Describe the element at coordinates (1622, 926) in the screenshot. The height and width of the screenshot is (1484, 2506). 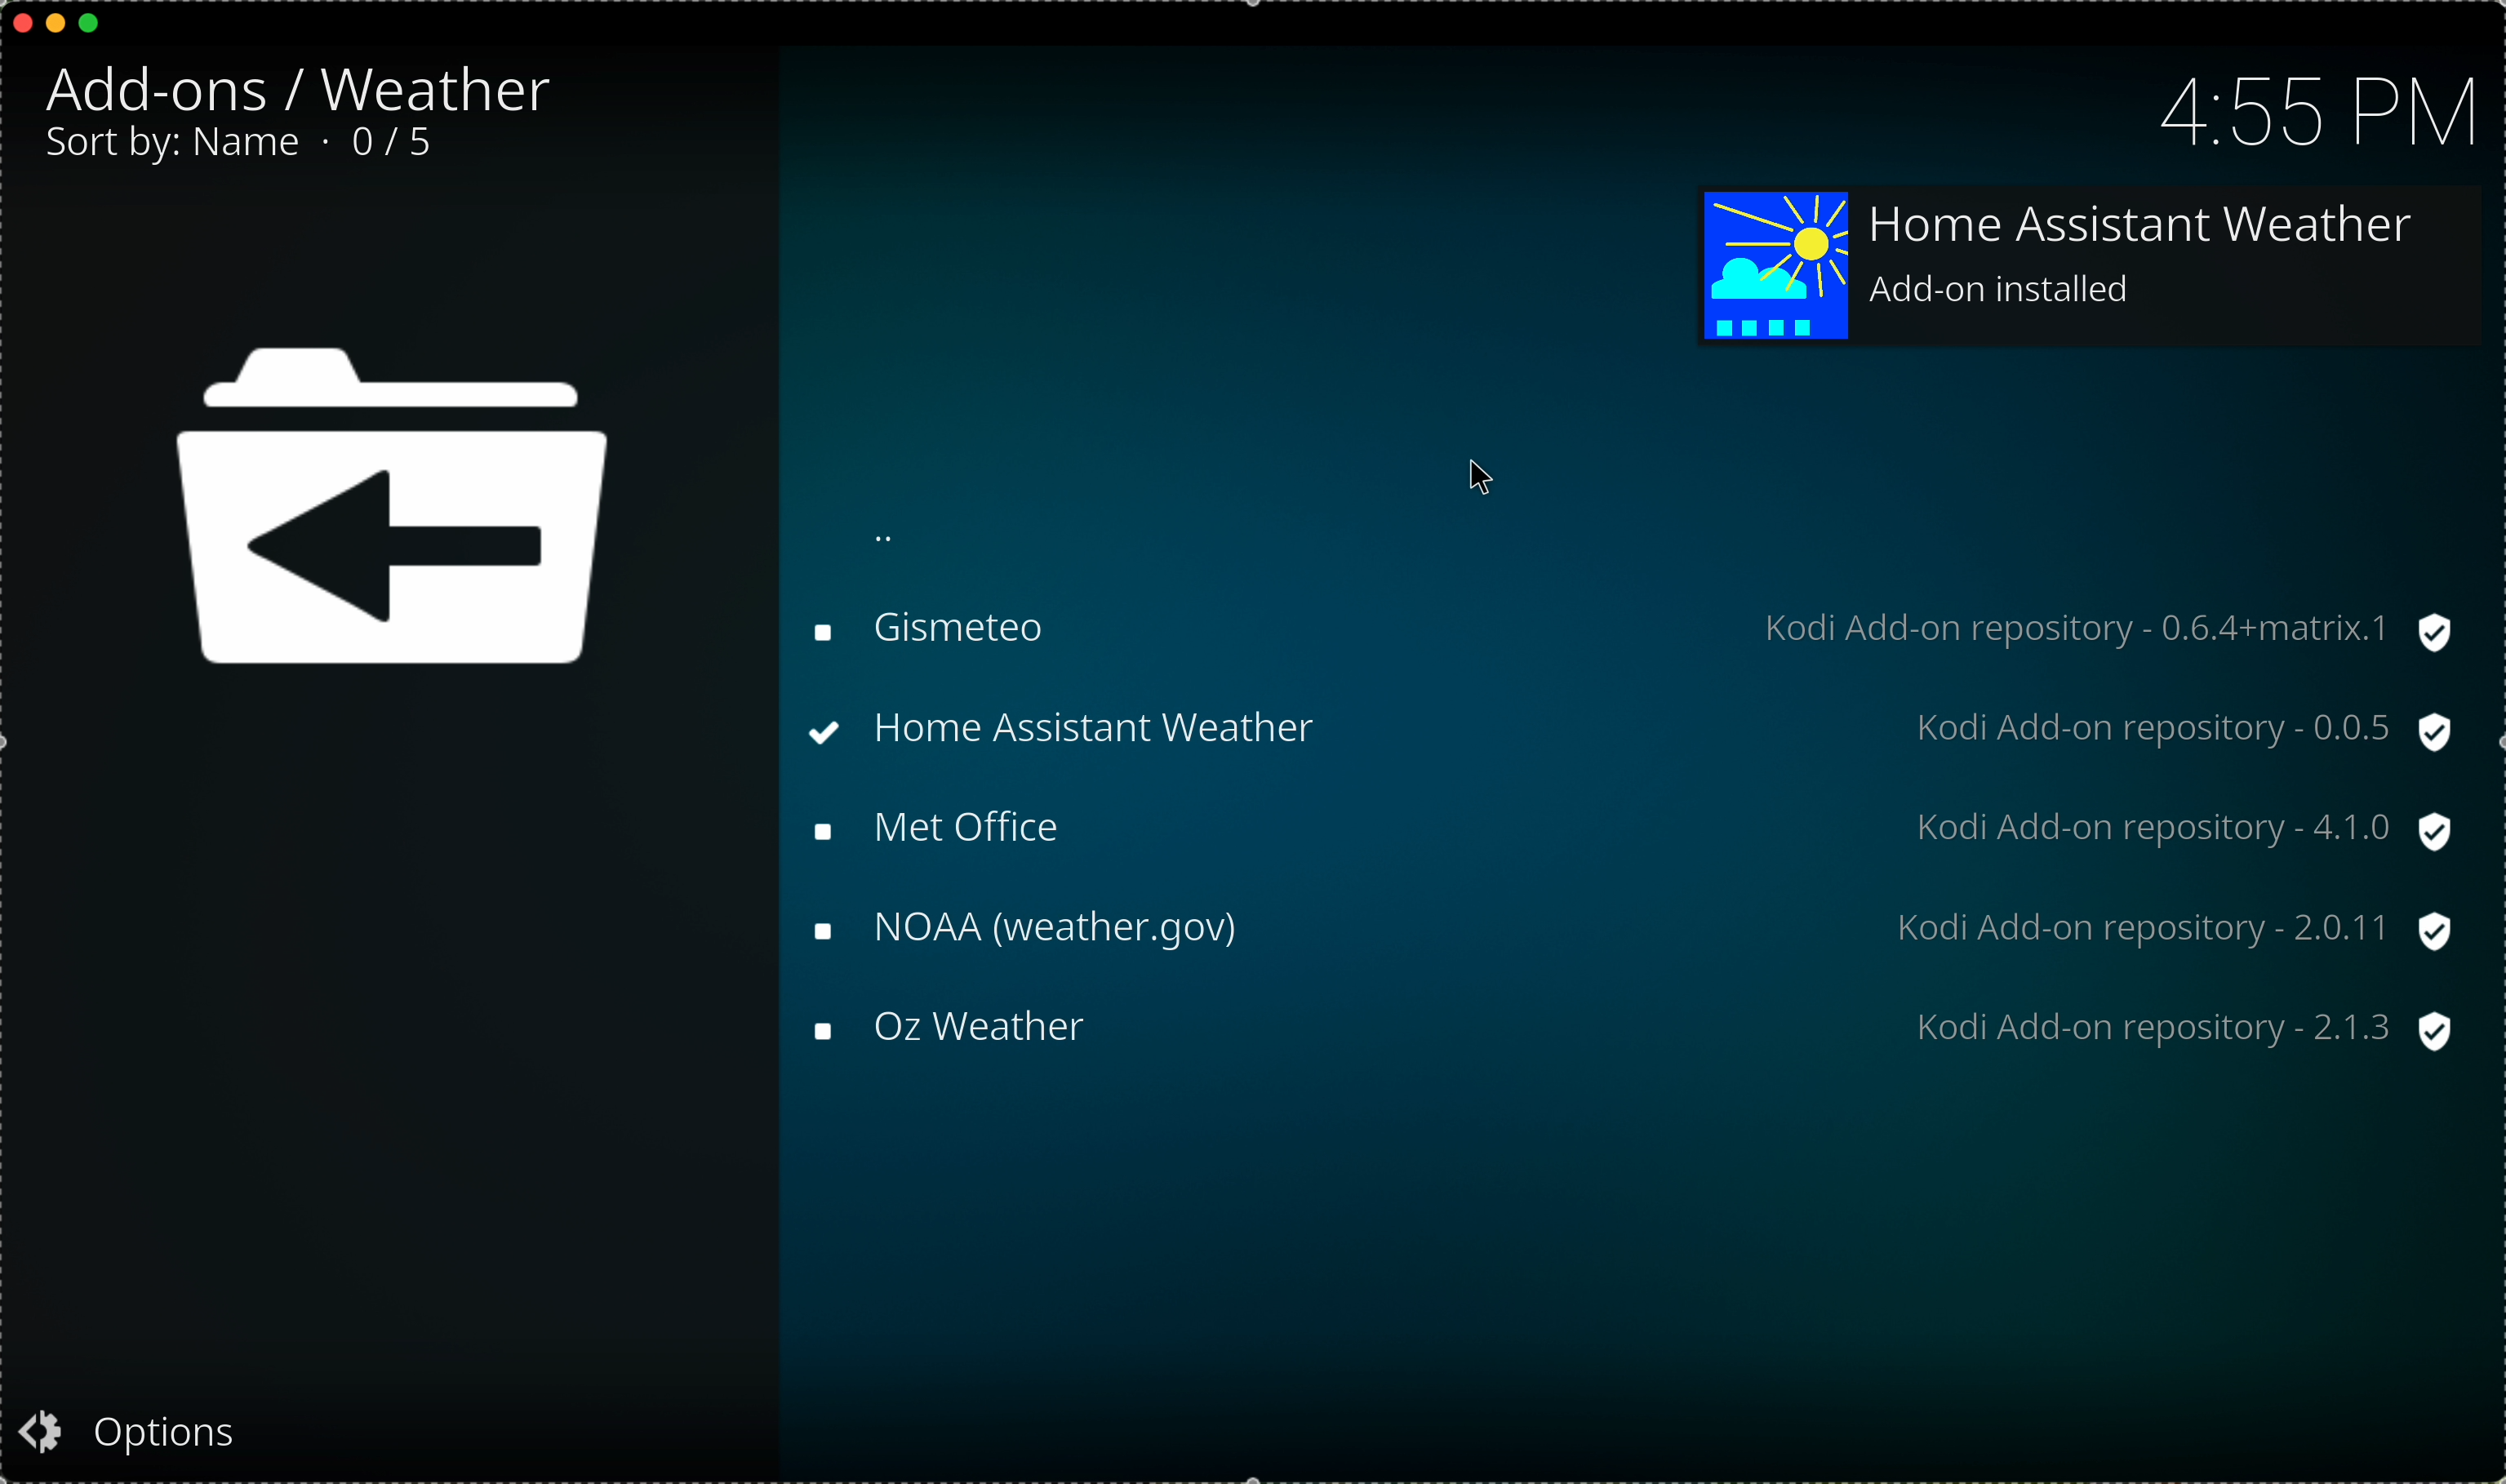
I see `NOAA` at that location.